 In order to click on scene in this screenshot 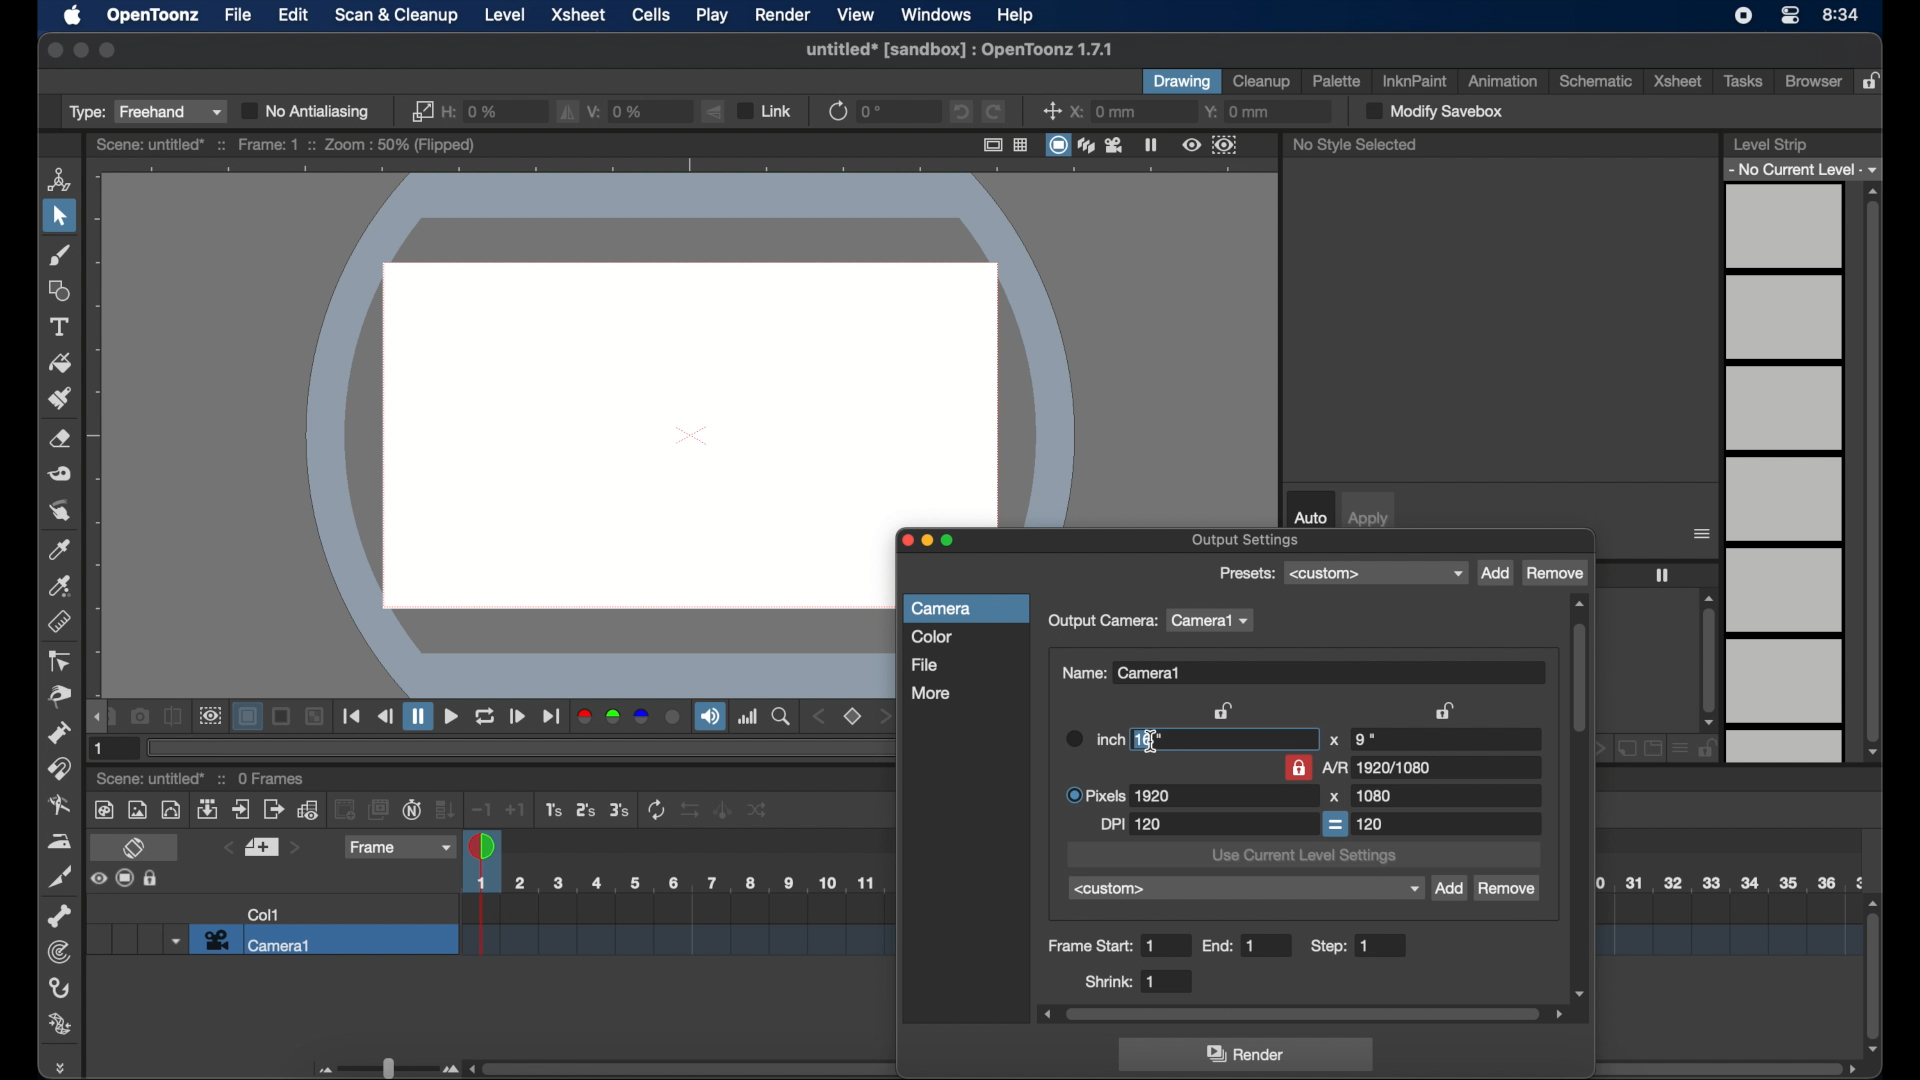, I will do `click(151, 780)`.